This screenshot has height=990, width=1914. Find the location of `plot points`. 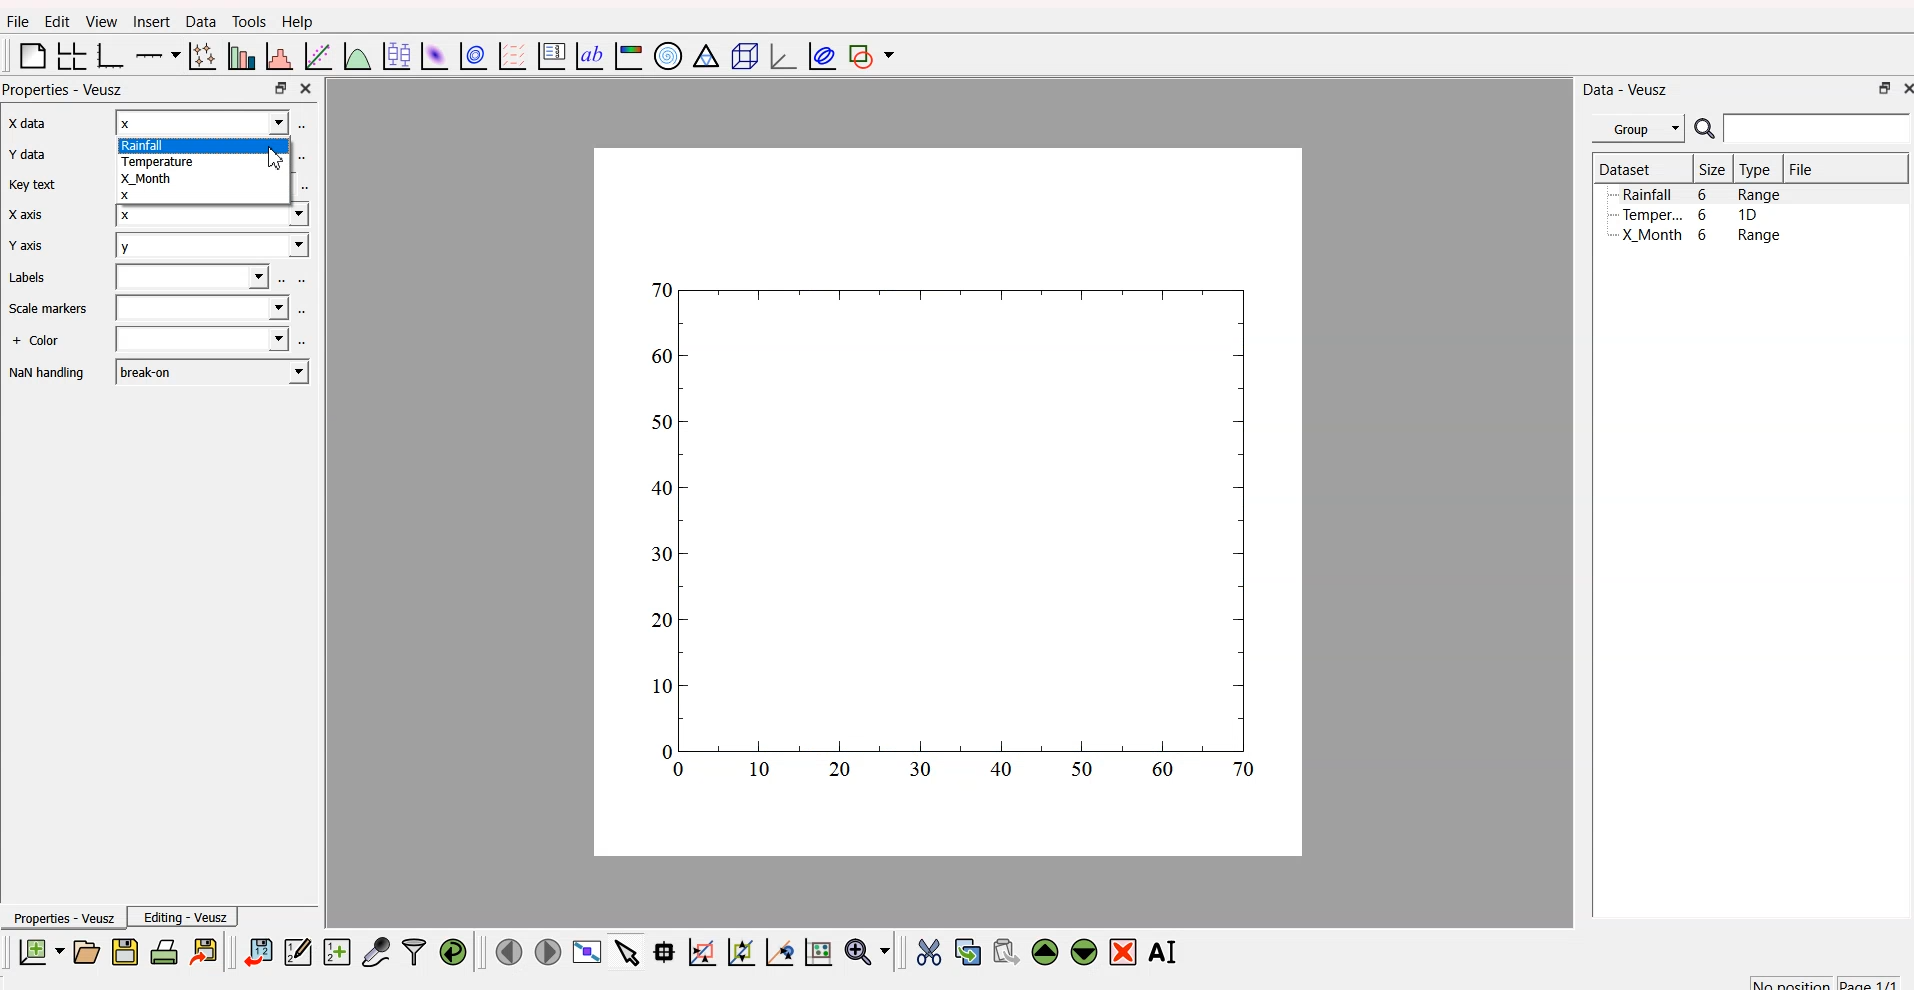

plot points is located at coordinates (200, 56).